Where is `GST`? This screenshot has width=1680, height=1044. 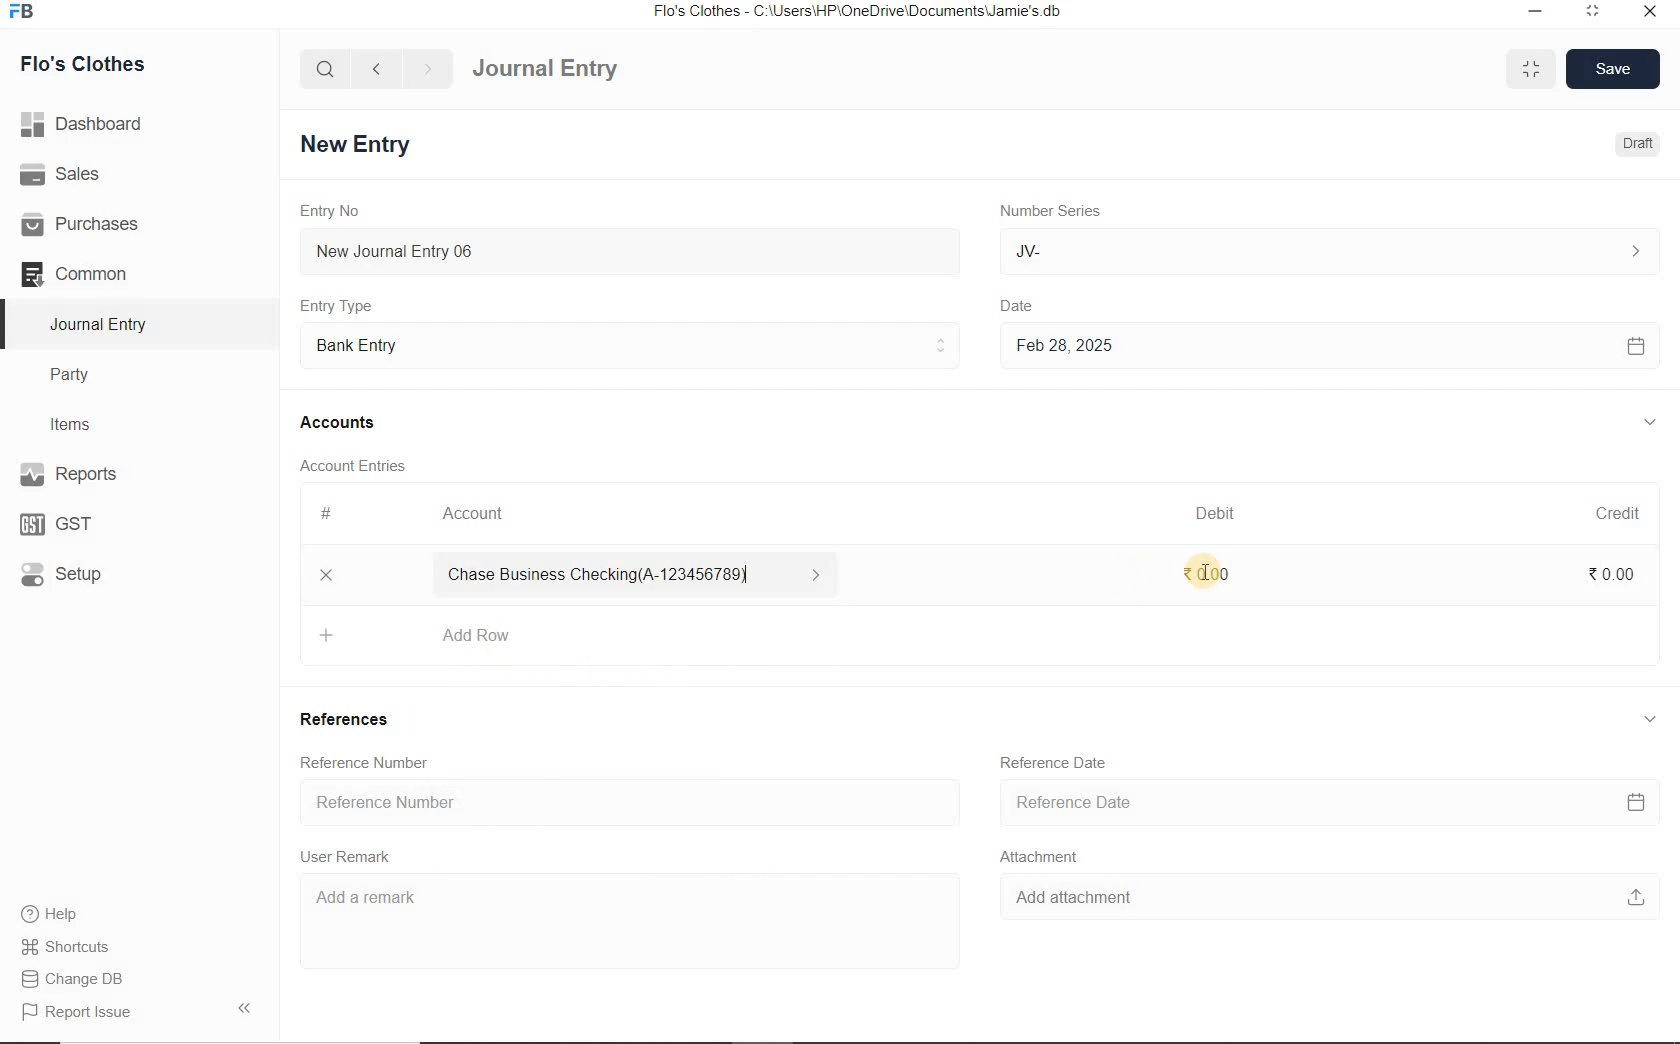
GST is located at coordinates (65, 522).